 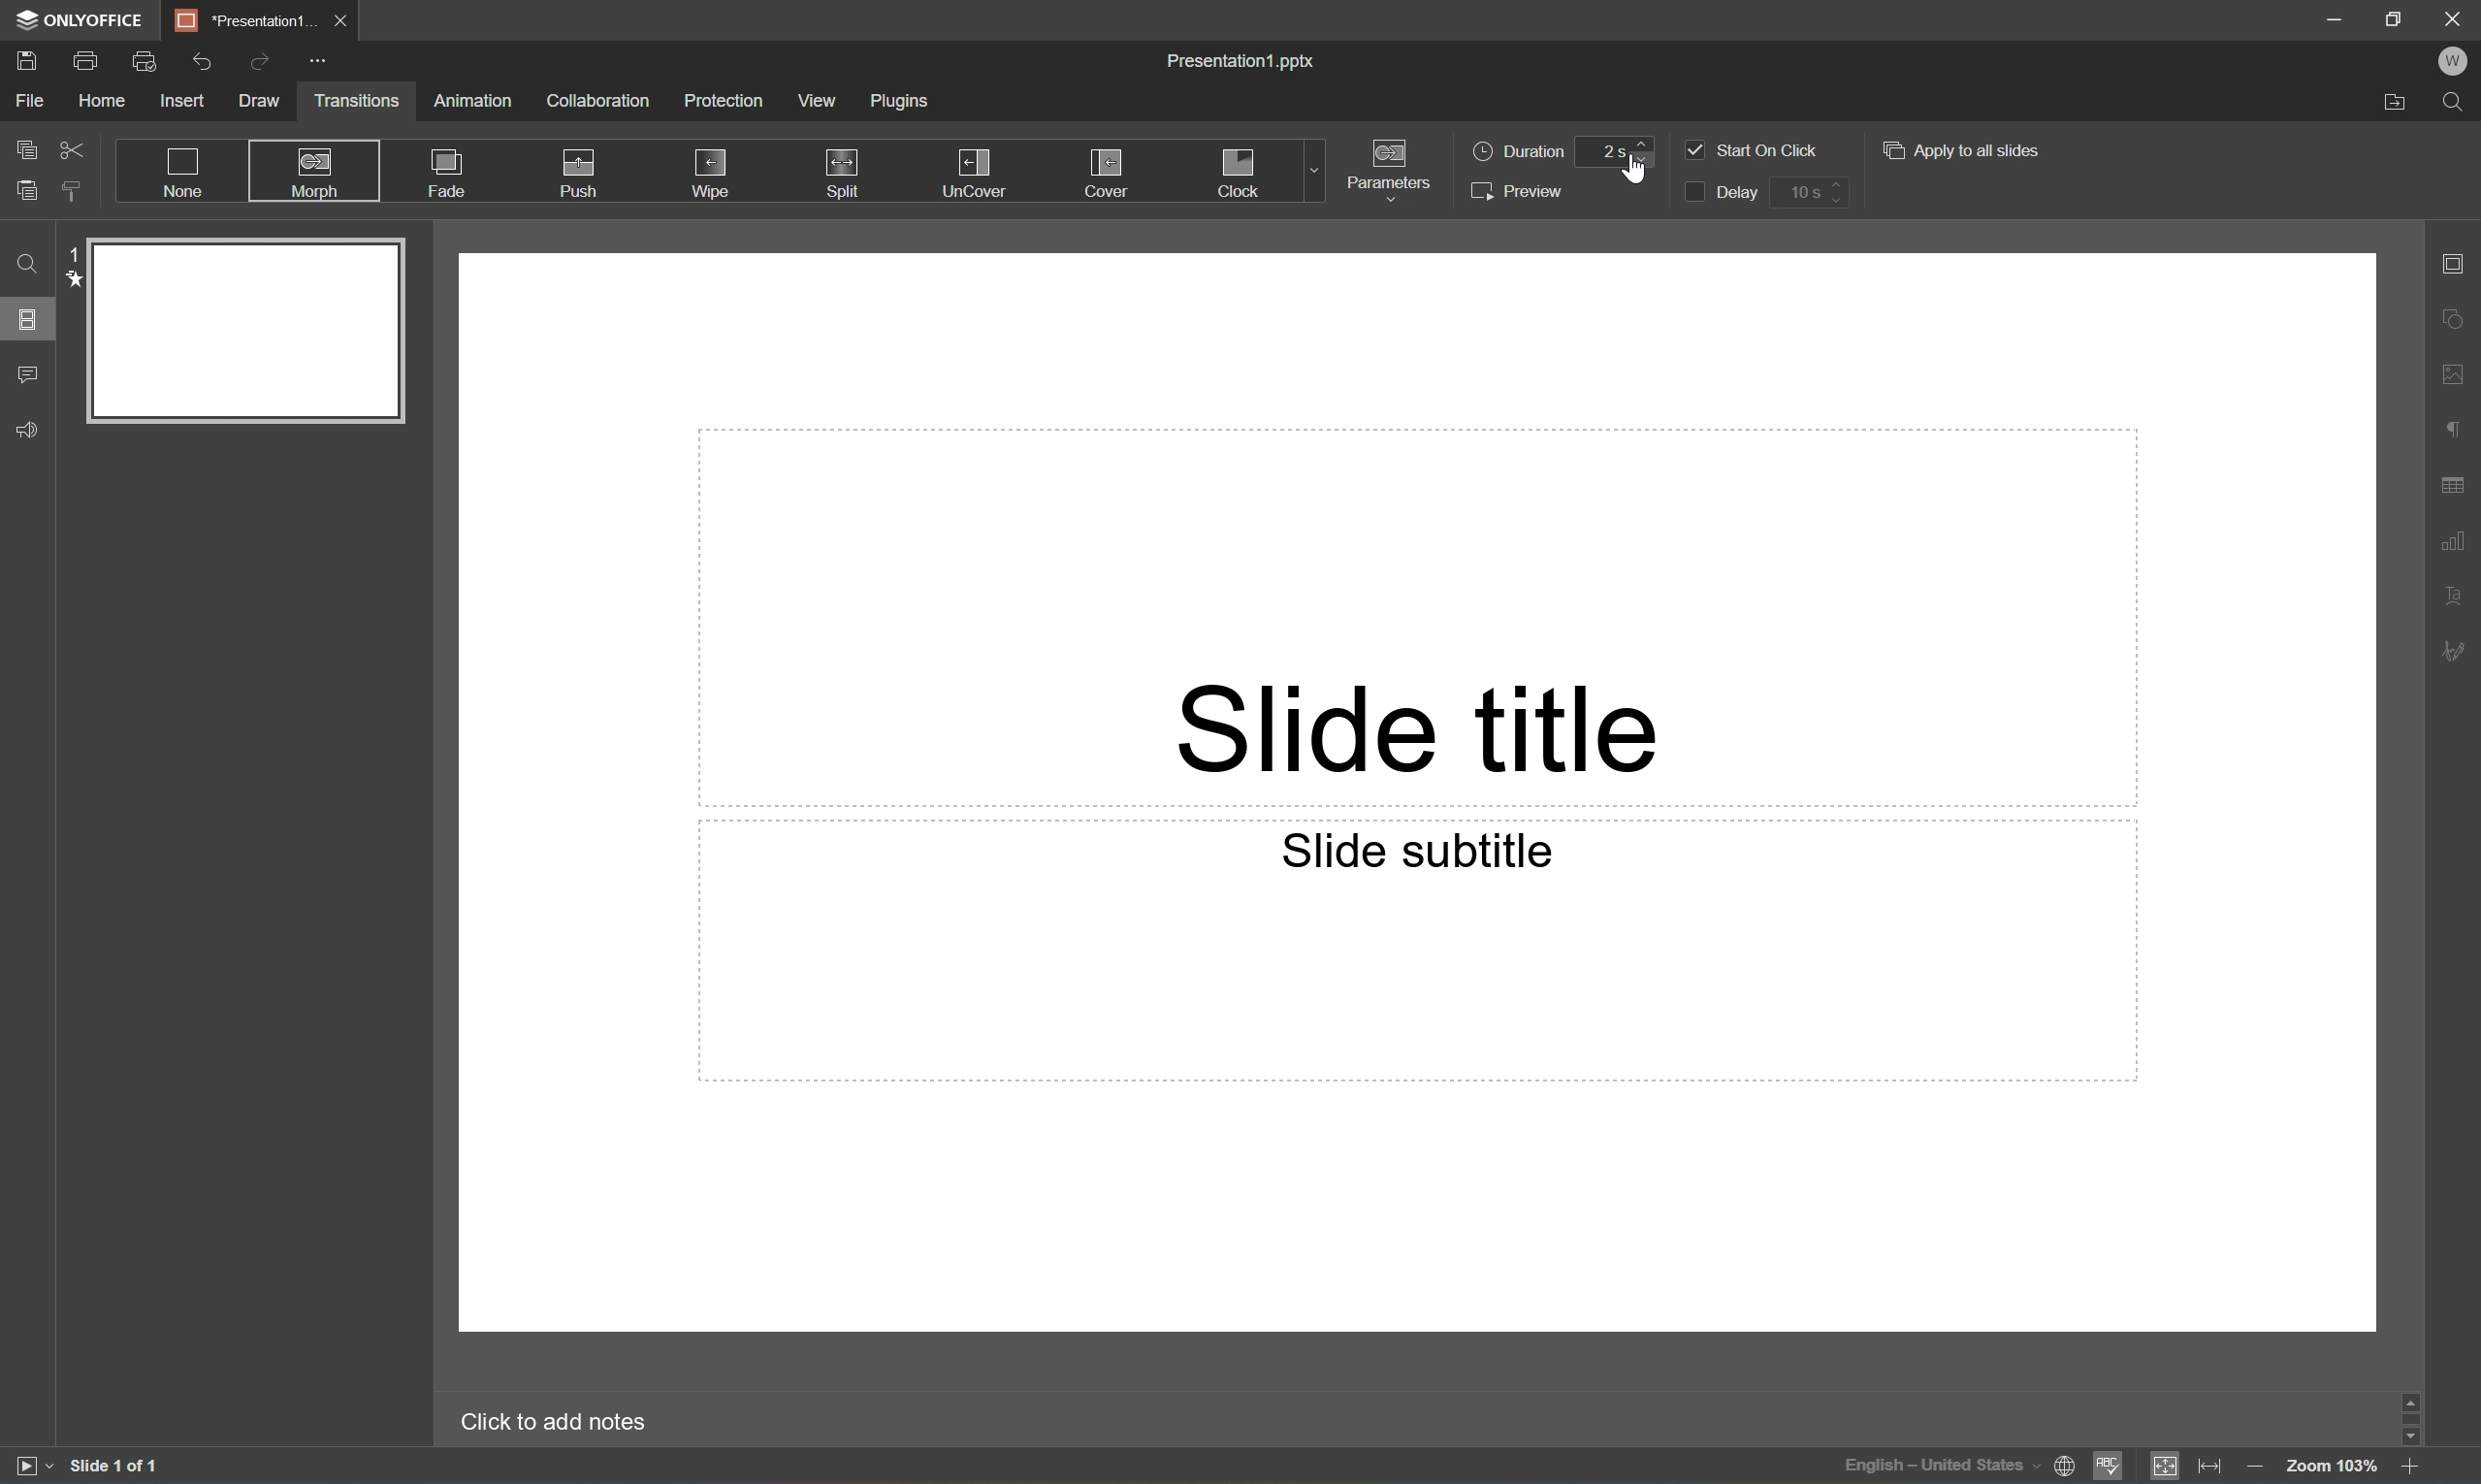 What do you see at coordinates (2334, 1466) in the screenshot?
I see `Zoom 103%` at bounding box center [2334, 1466].